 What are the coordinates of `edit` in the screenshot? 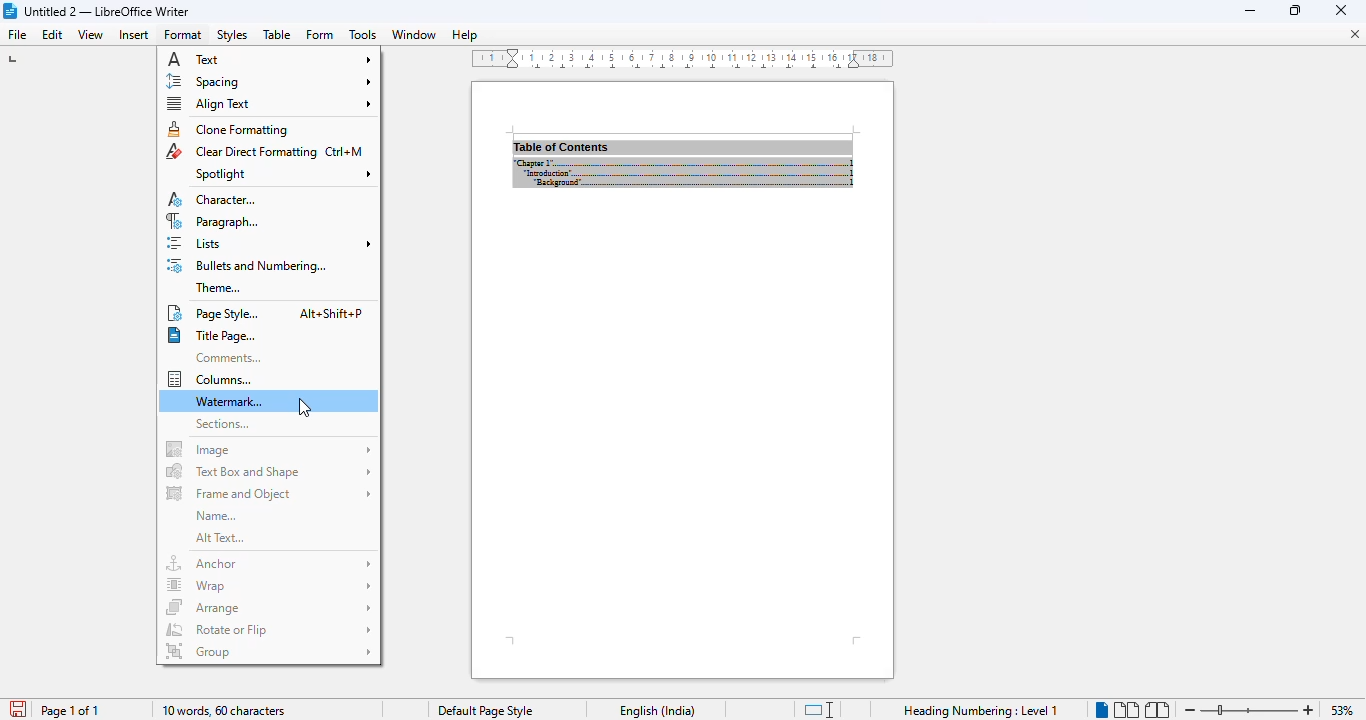 It's located at (53, 35).